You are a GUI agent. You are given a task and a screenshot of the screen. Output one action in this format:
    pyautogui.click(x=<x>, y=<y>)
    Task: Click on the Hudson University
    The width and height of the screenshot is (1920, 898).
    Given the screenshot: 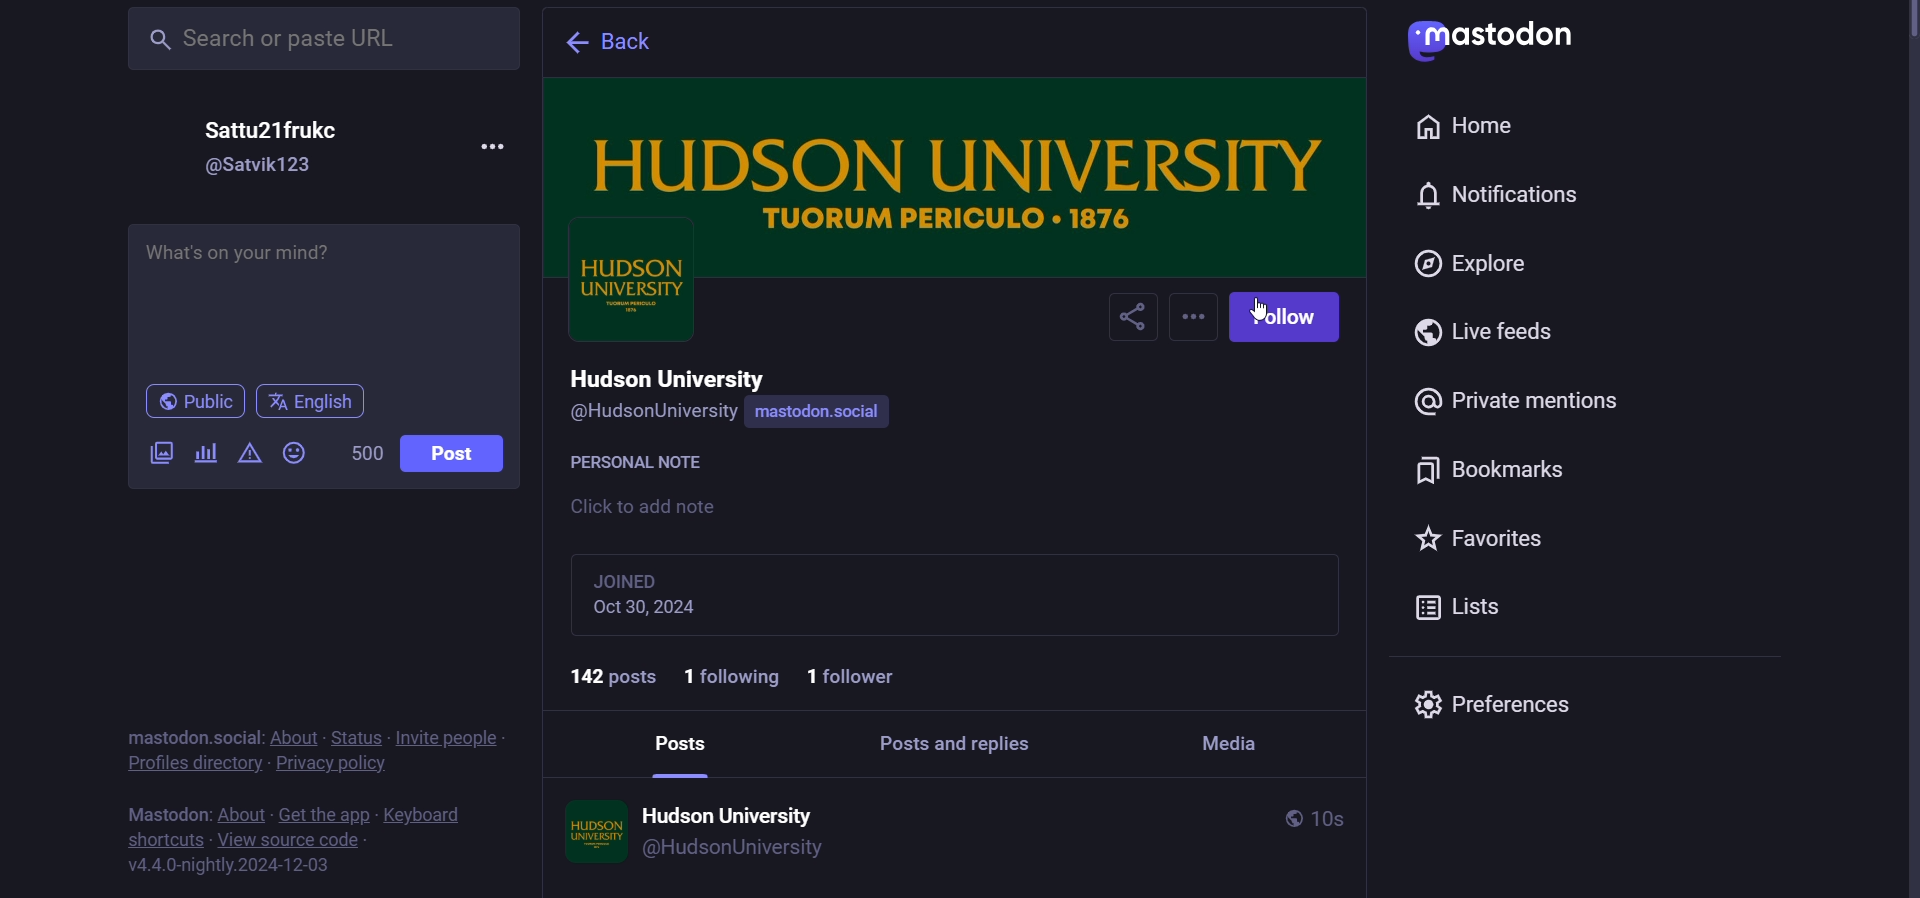 What is the action you would take?
    pyautogui.click(x=674, y=375)
    